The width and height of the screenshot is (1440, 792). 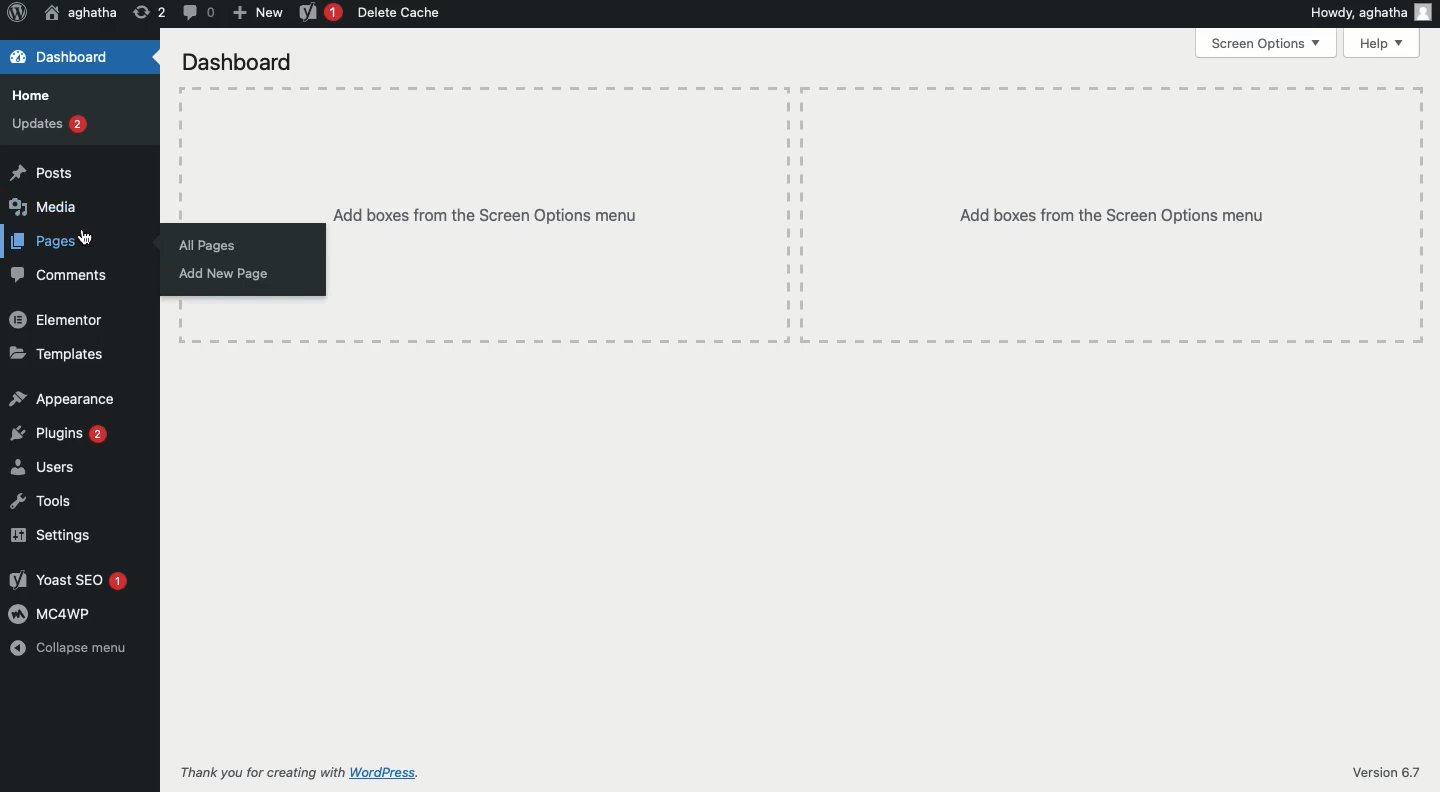 What do you see at coordinates (58, 321) in the screenshot?
I see `Elementor` at bounding box center [58, 321].